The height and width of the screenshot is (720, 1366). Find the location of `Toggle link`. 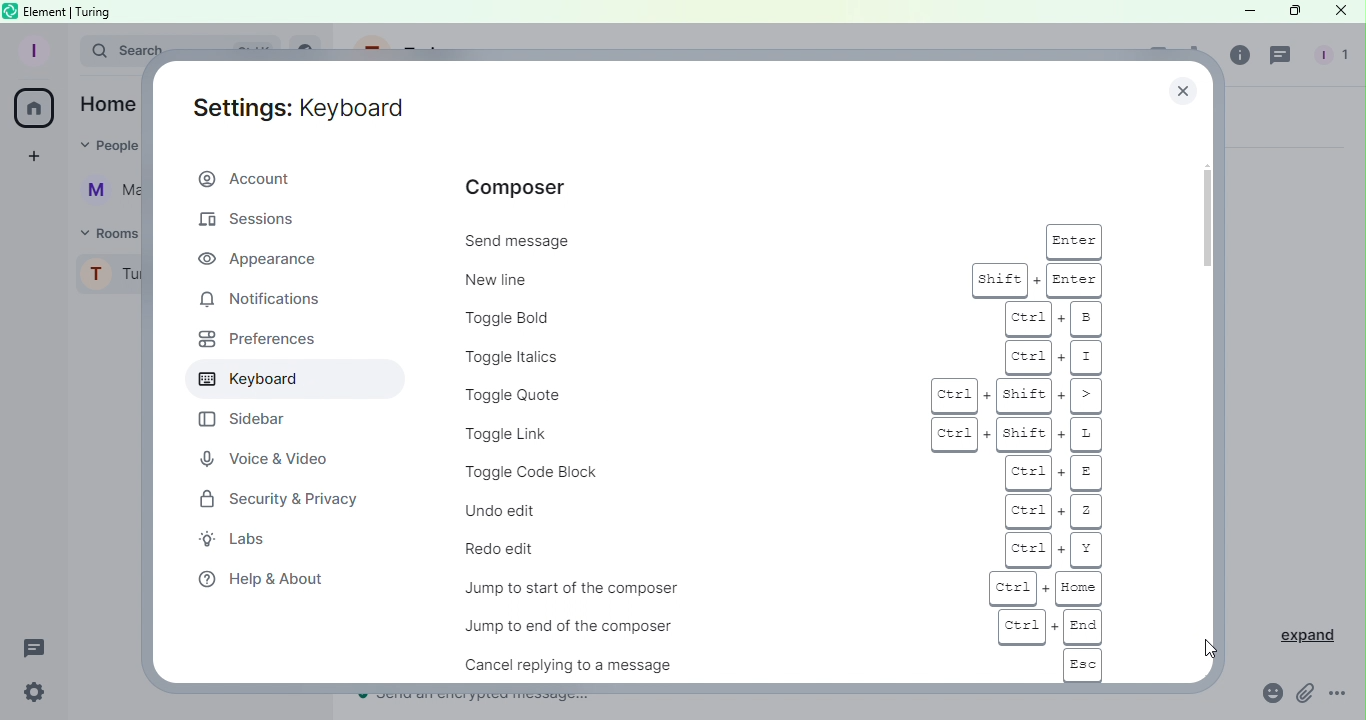

Toggle link is located at coordinates (672, 431).